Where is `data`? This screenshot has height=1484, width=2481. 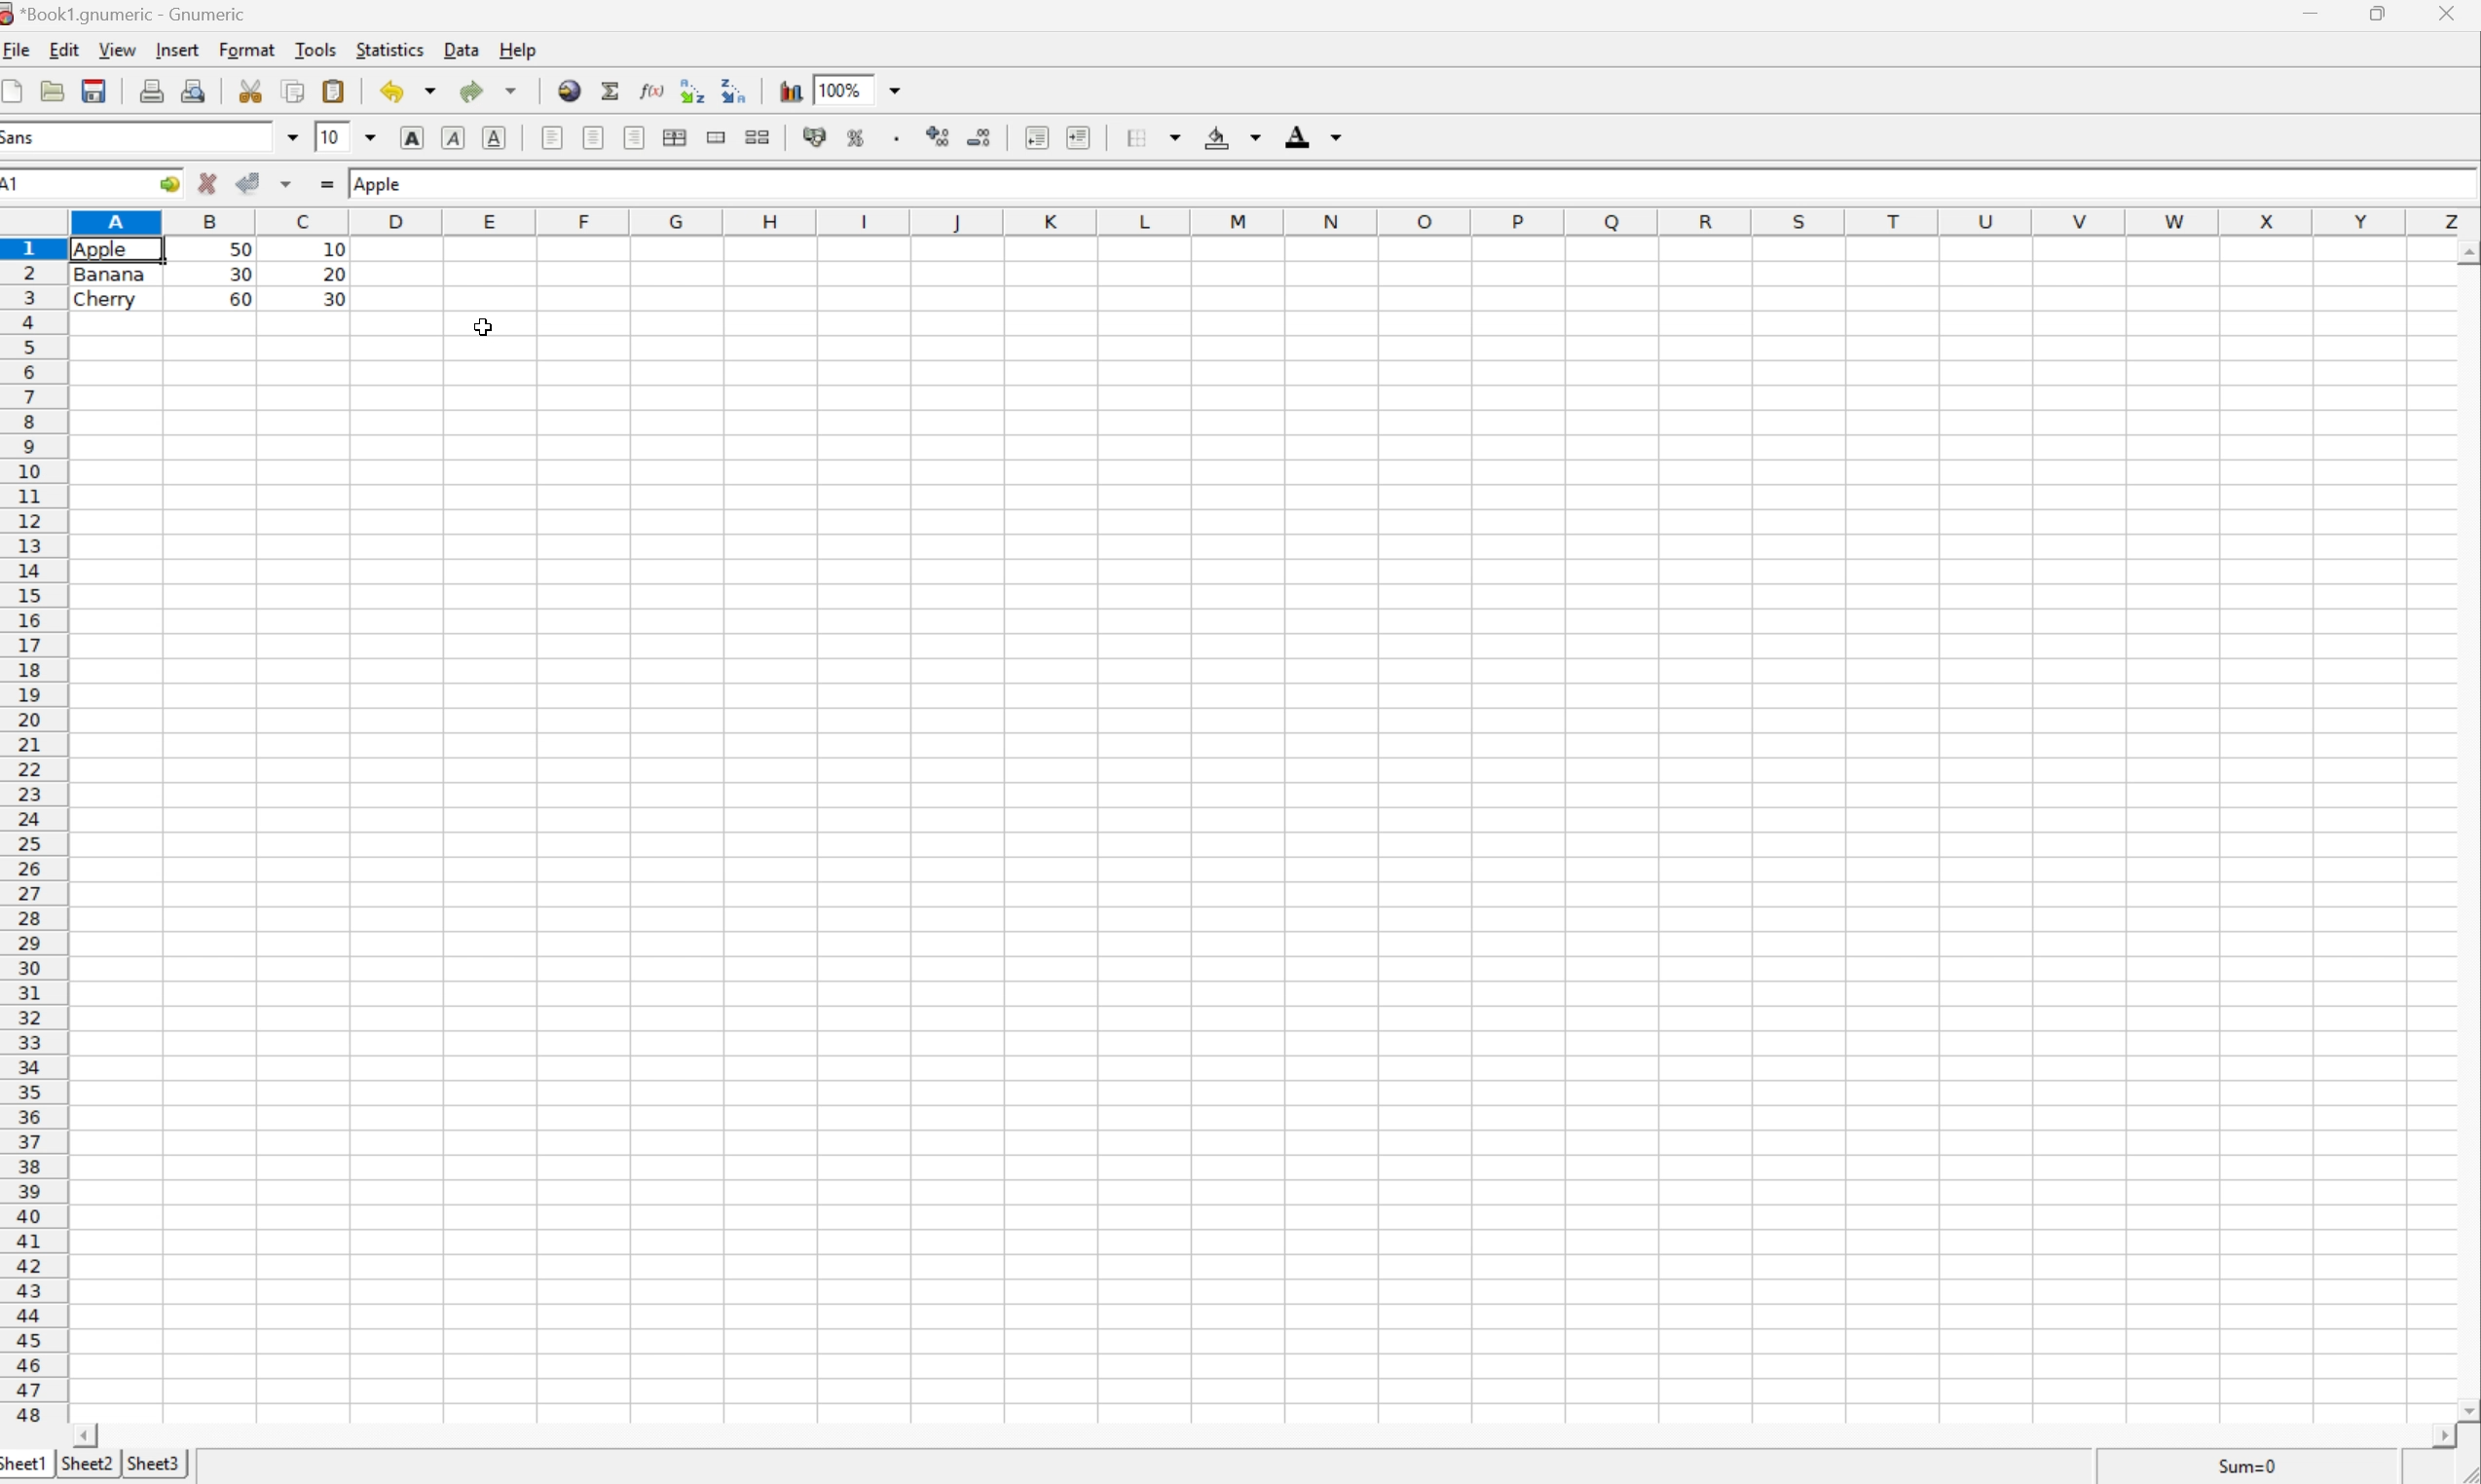
data is located at coordinates (464, 48).